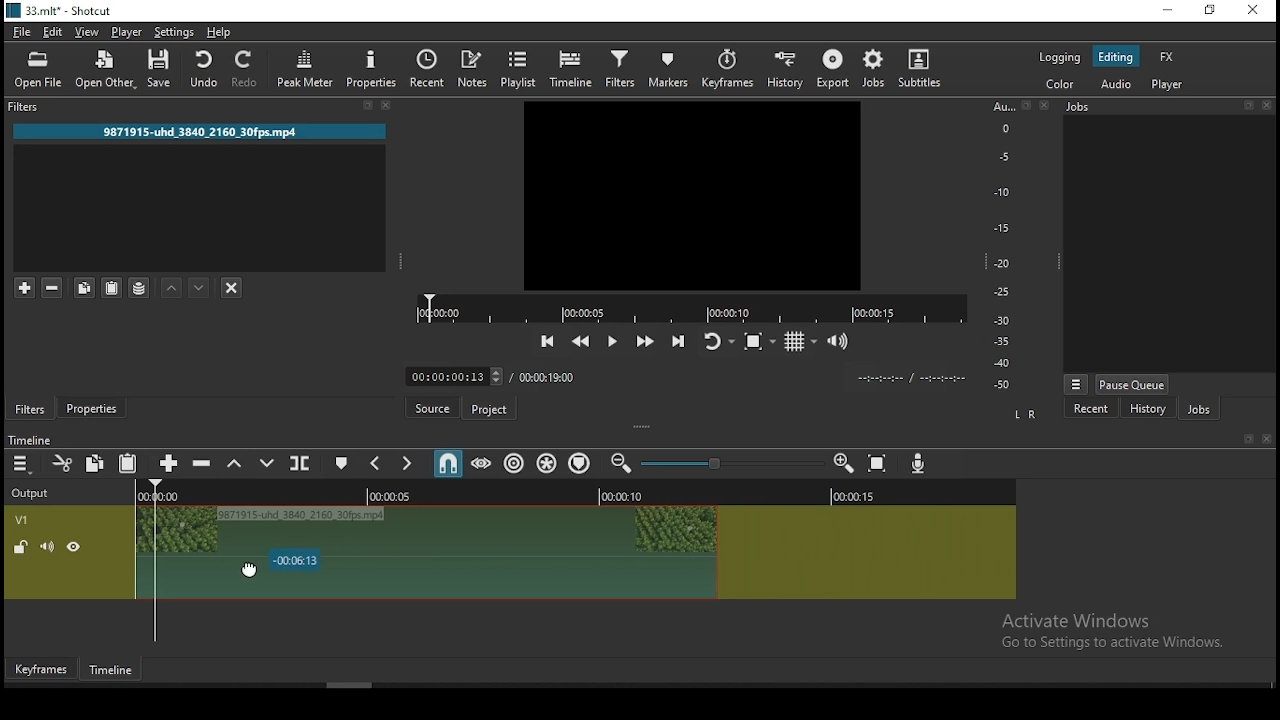  What do you see at coordinates (1078, 384) in the screenshot?
I see `Viewmore` at bounding box center [1078, 384].